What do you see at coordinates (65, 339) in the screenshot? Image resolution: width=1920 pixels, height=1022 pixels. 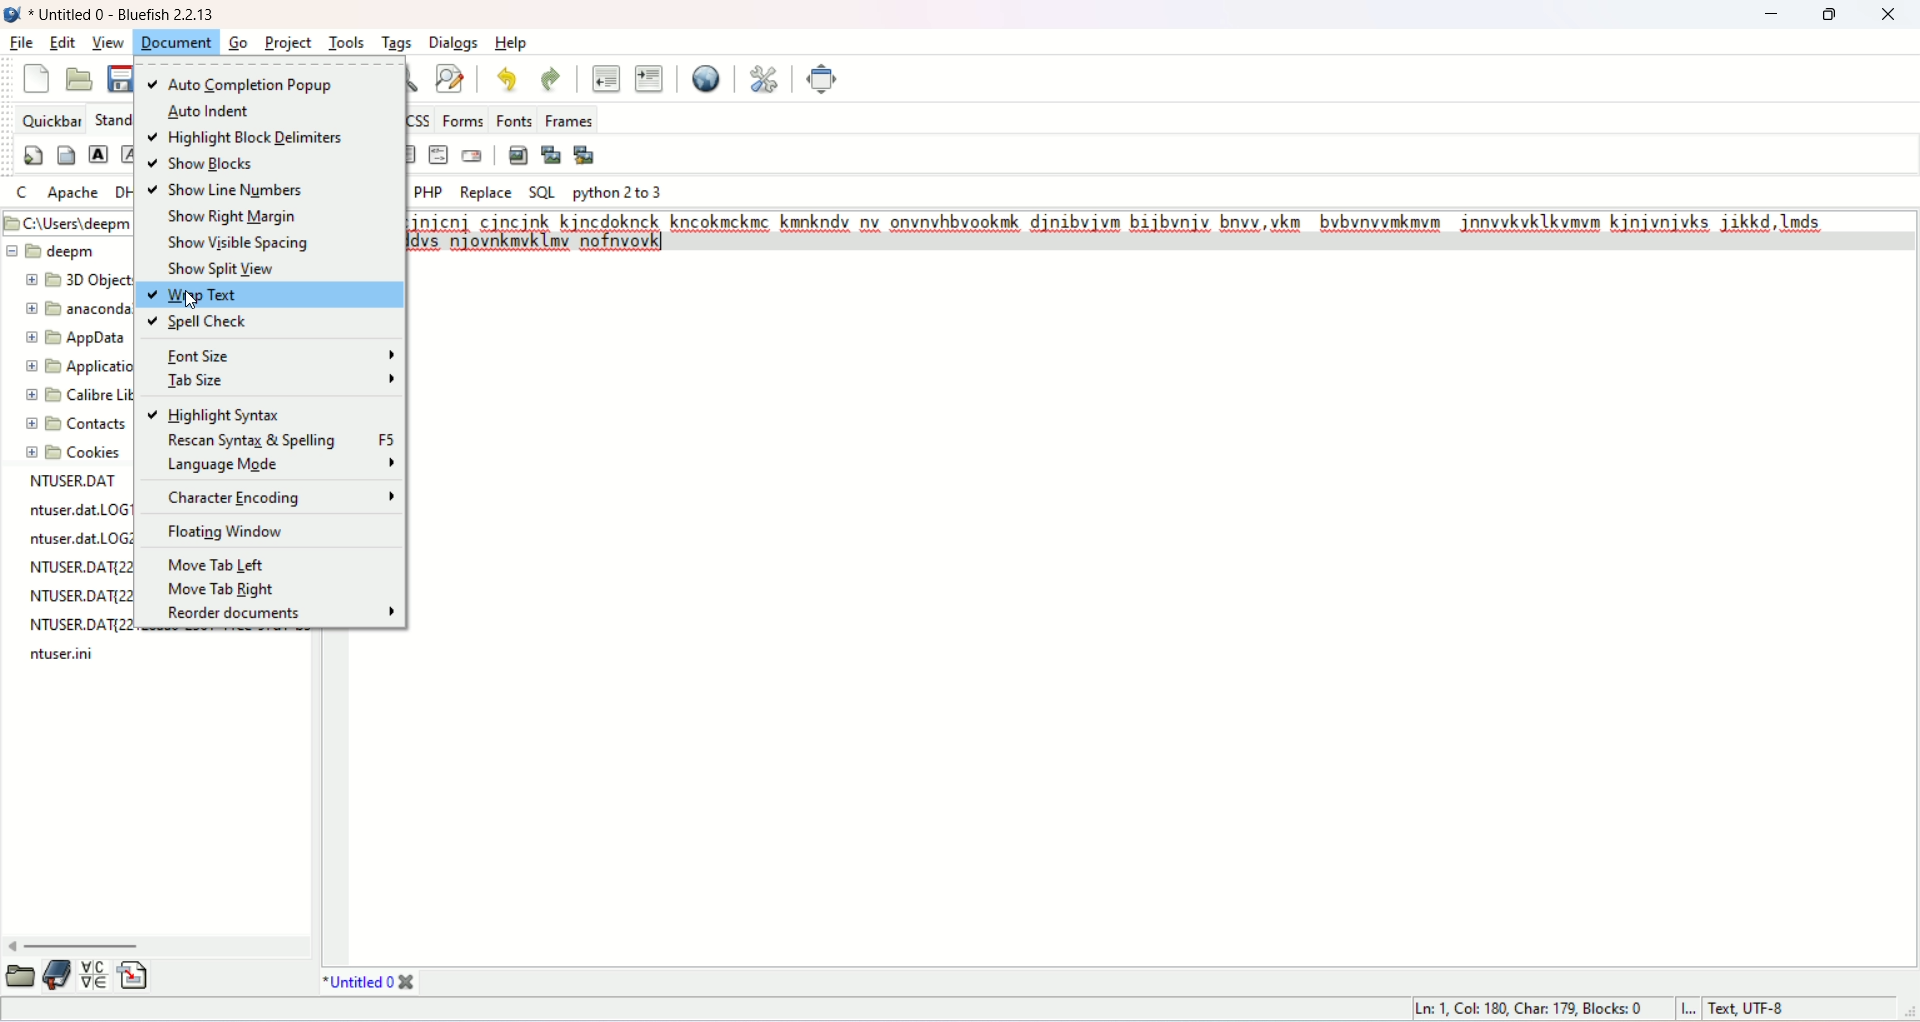 I see `appdata` at bounding box center [65, 339].